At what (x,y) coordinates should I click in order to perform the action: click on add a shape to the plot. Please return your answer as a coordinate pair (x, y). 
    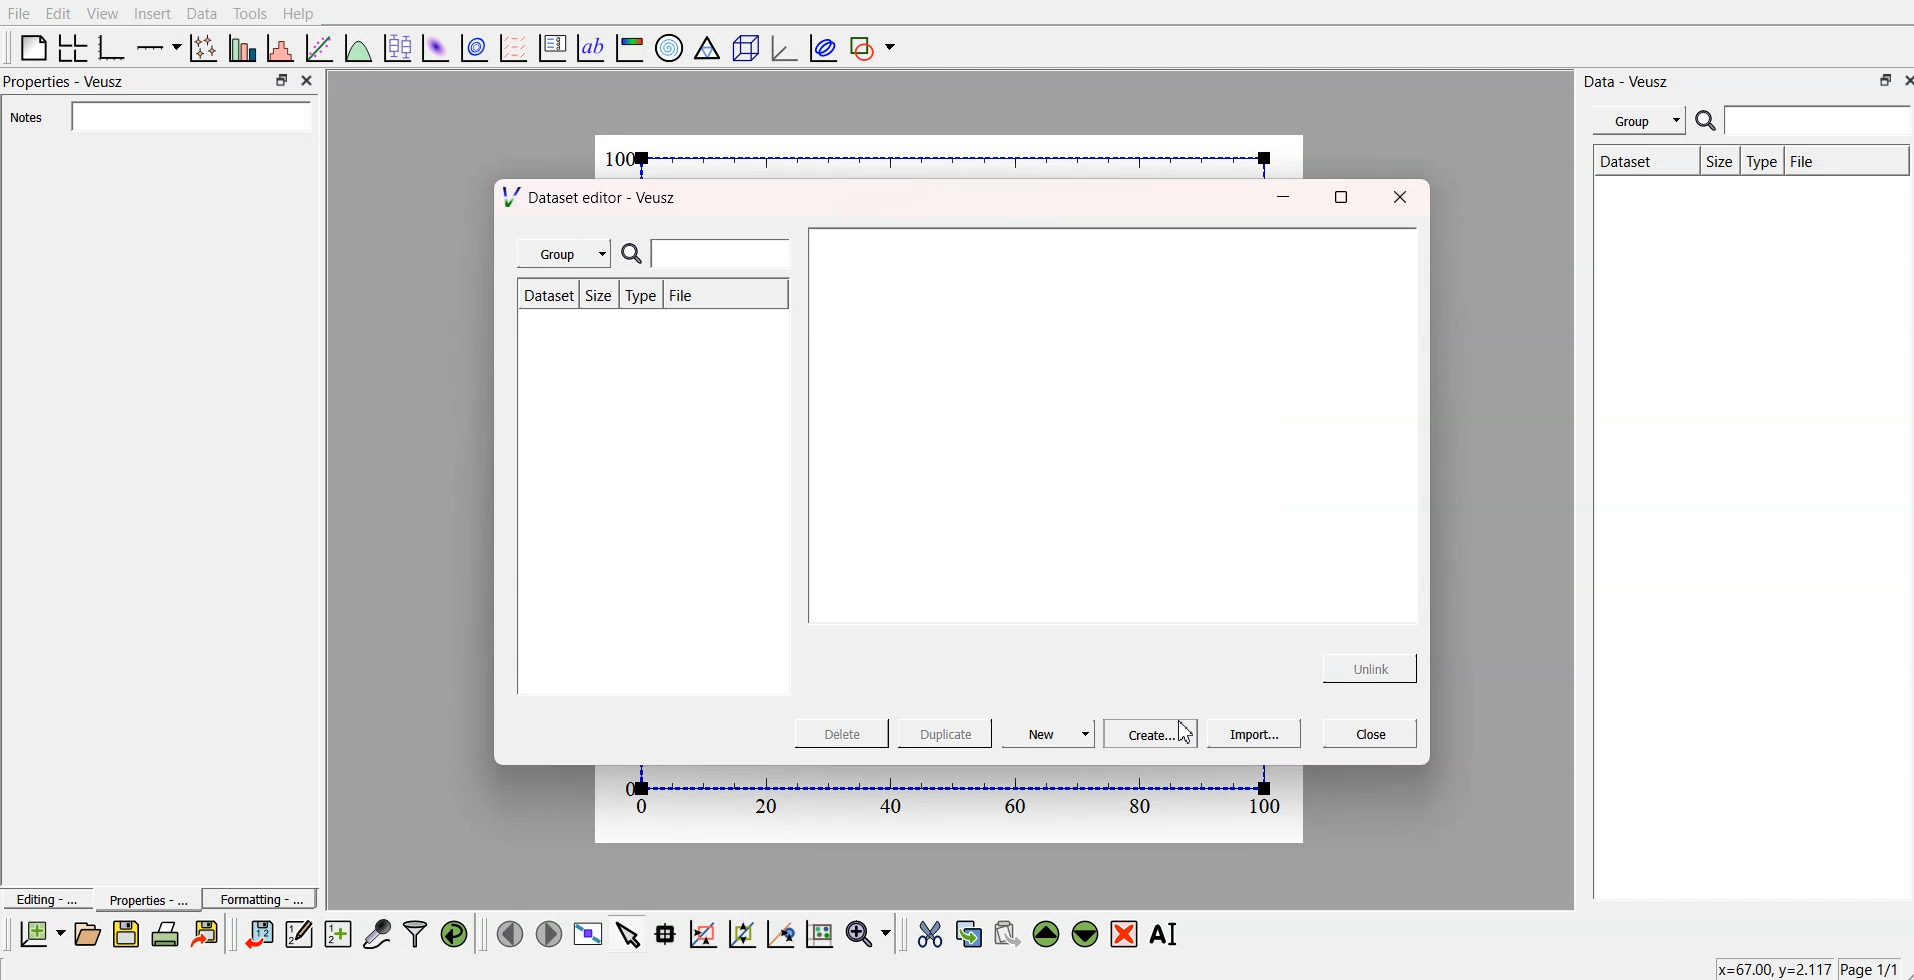
    Looking at the image, I should click on (874, 47).